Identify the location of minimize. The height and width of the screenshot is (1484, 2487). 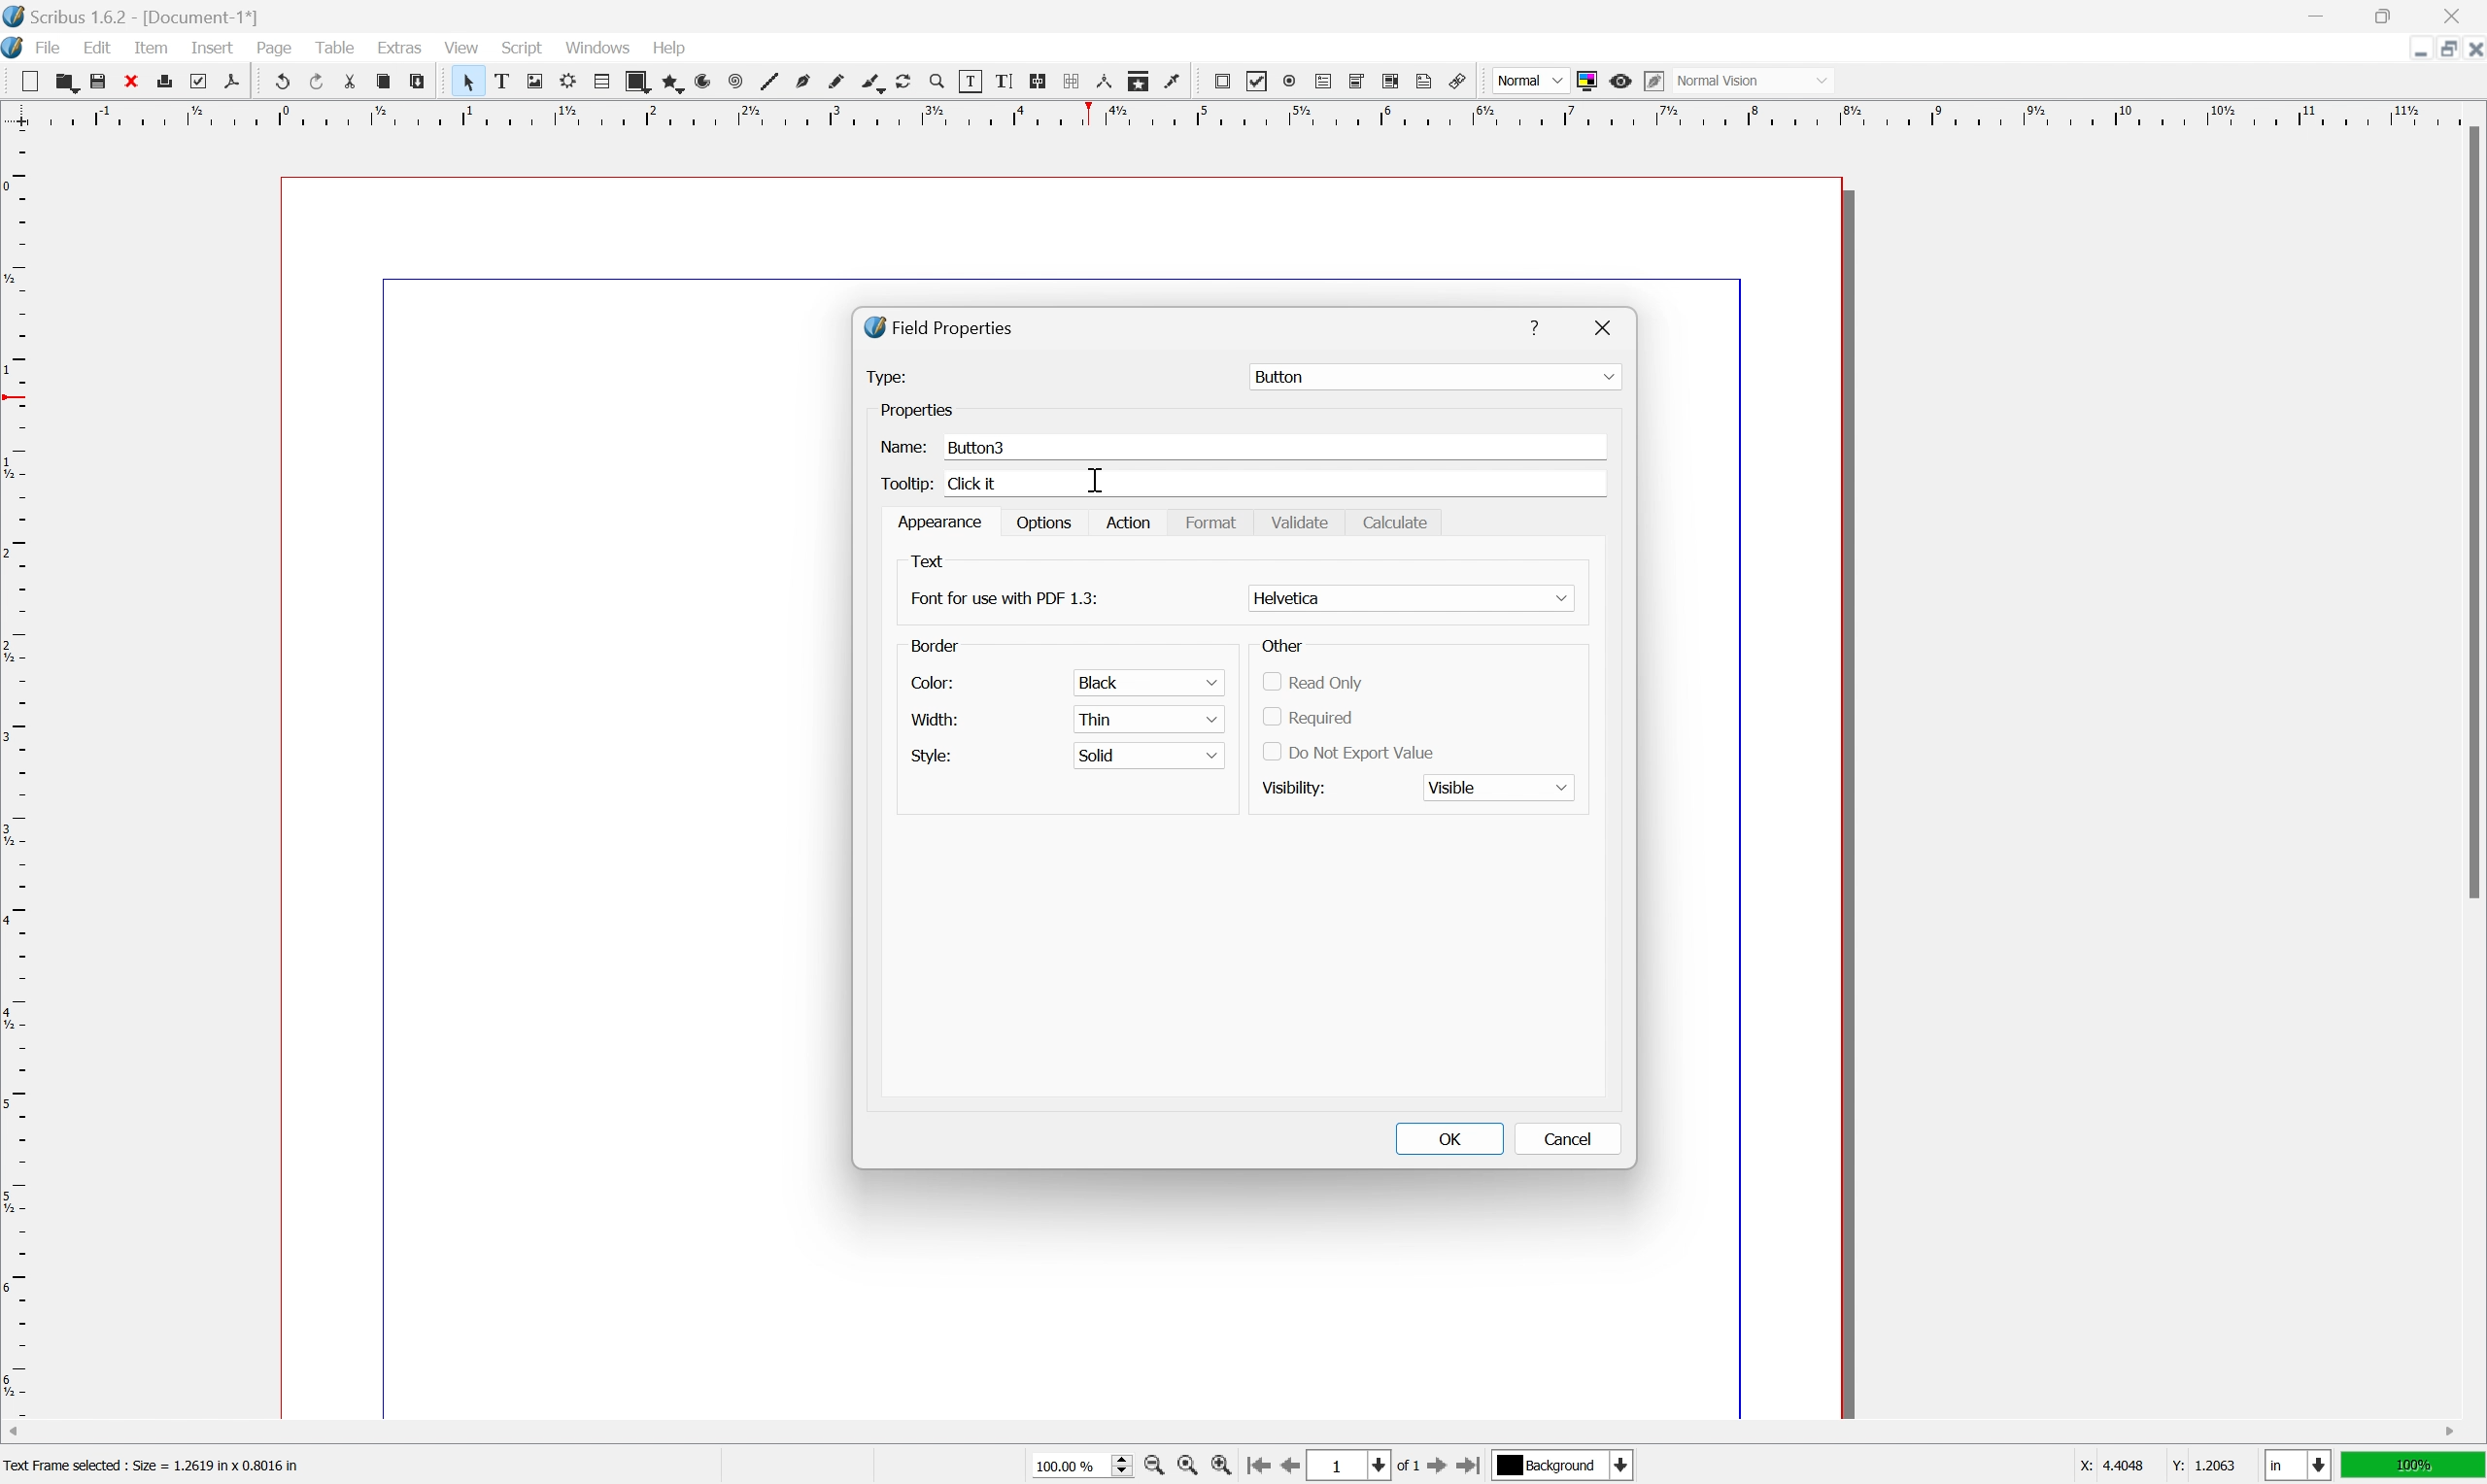
(2324, 14).